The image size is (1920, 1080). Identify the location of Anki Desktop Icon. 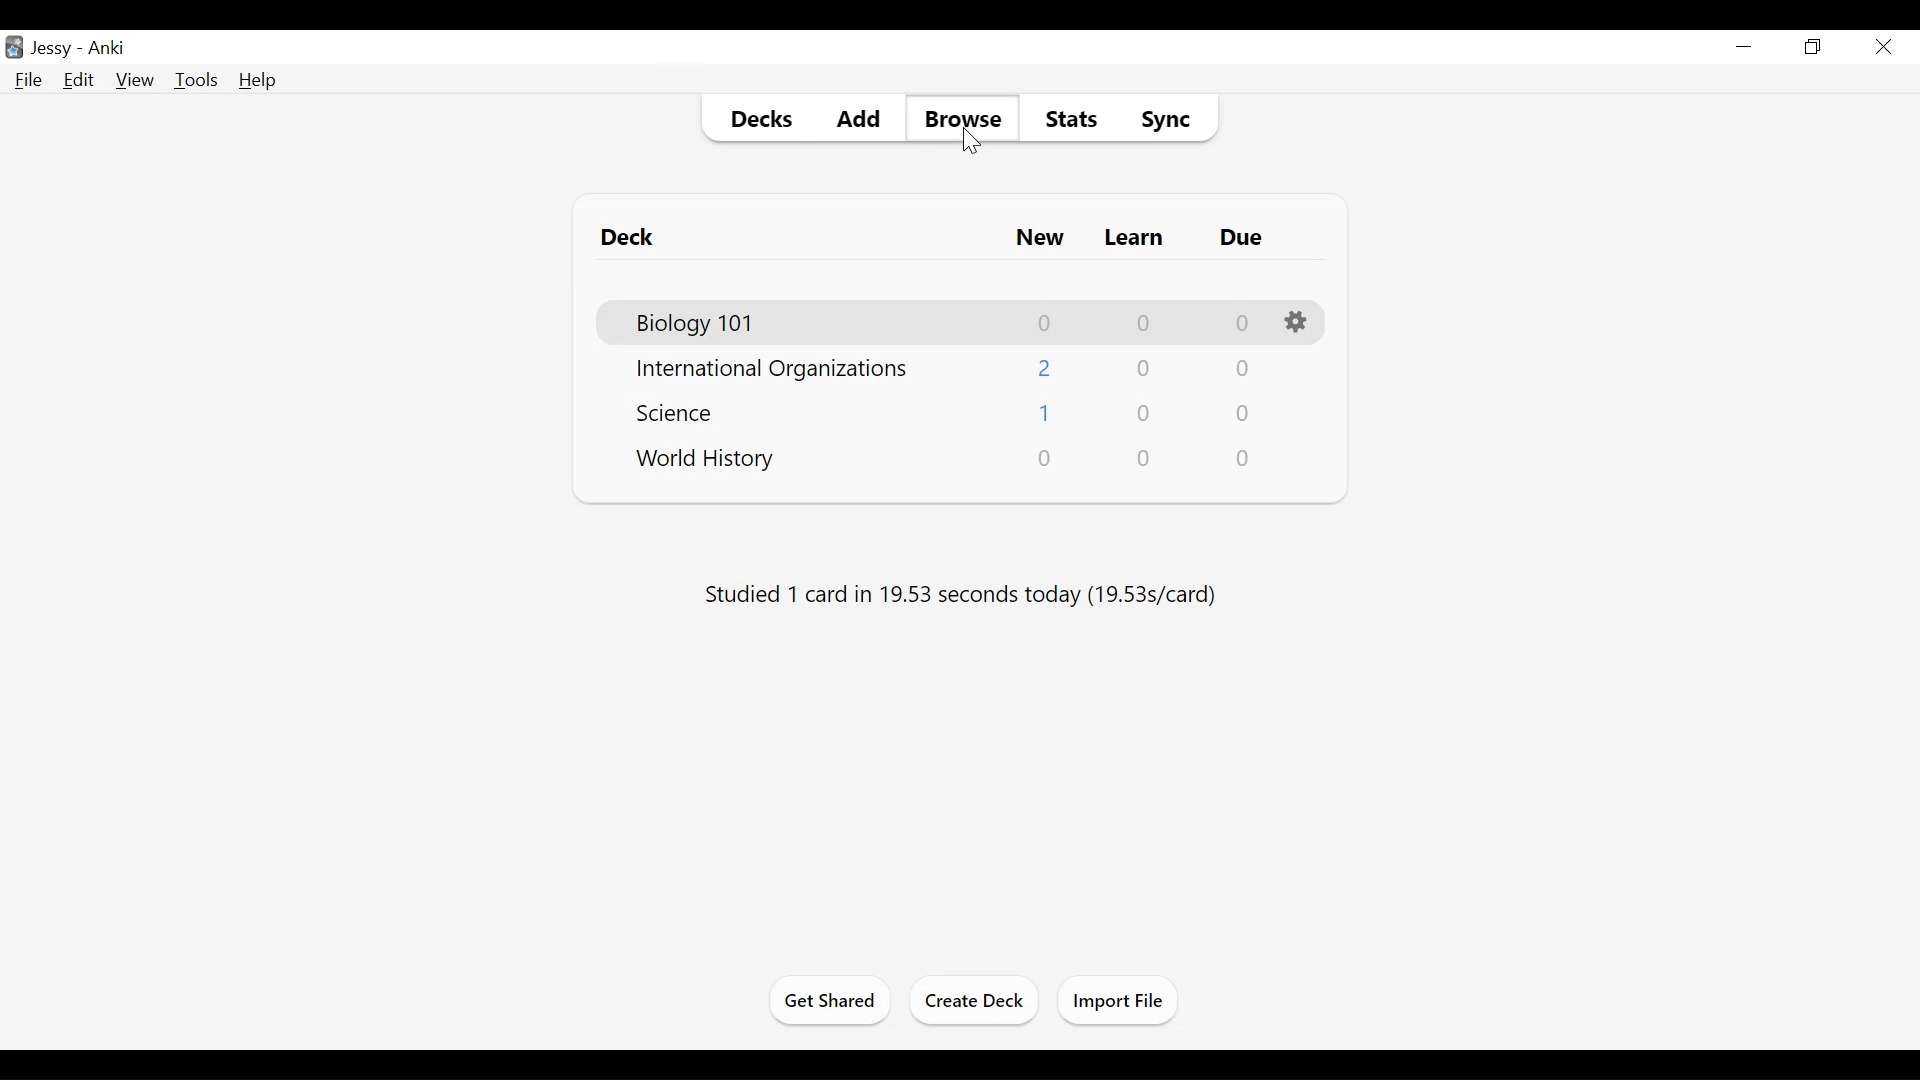
(14, 48).